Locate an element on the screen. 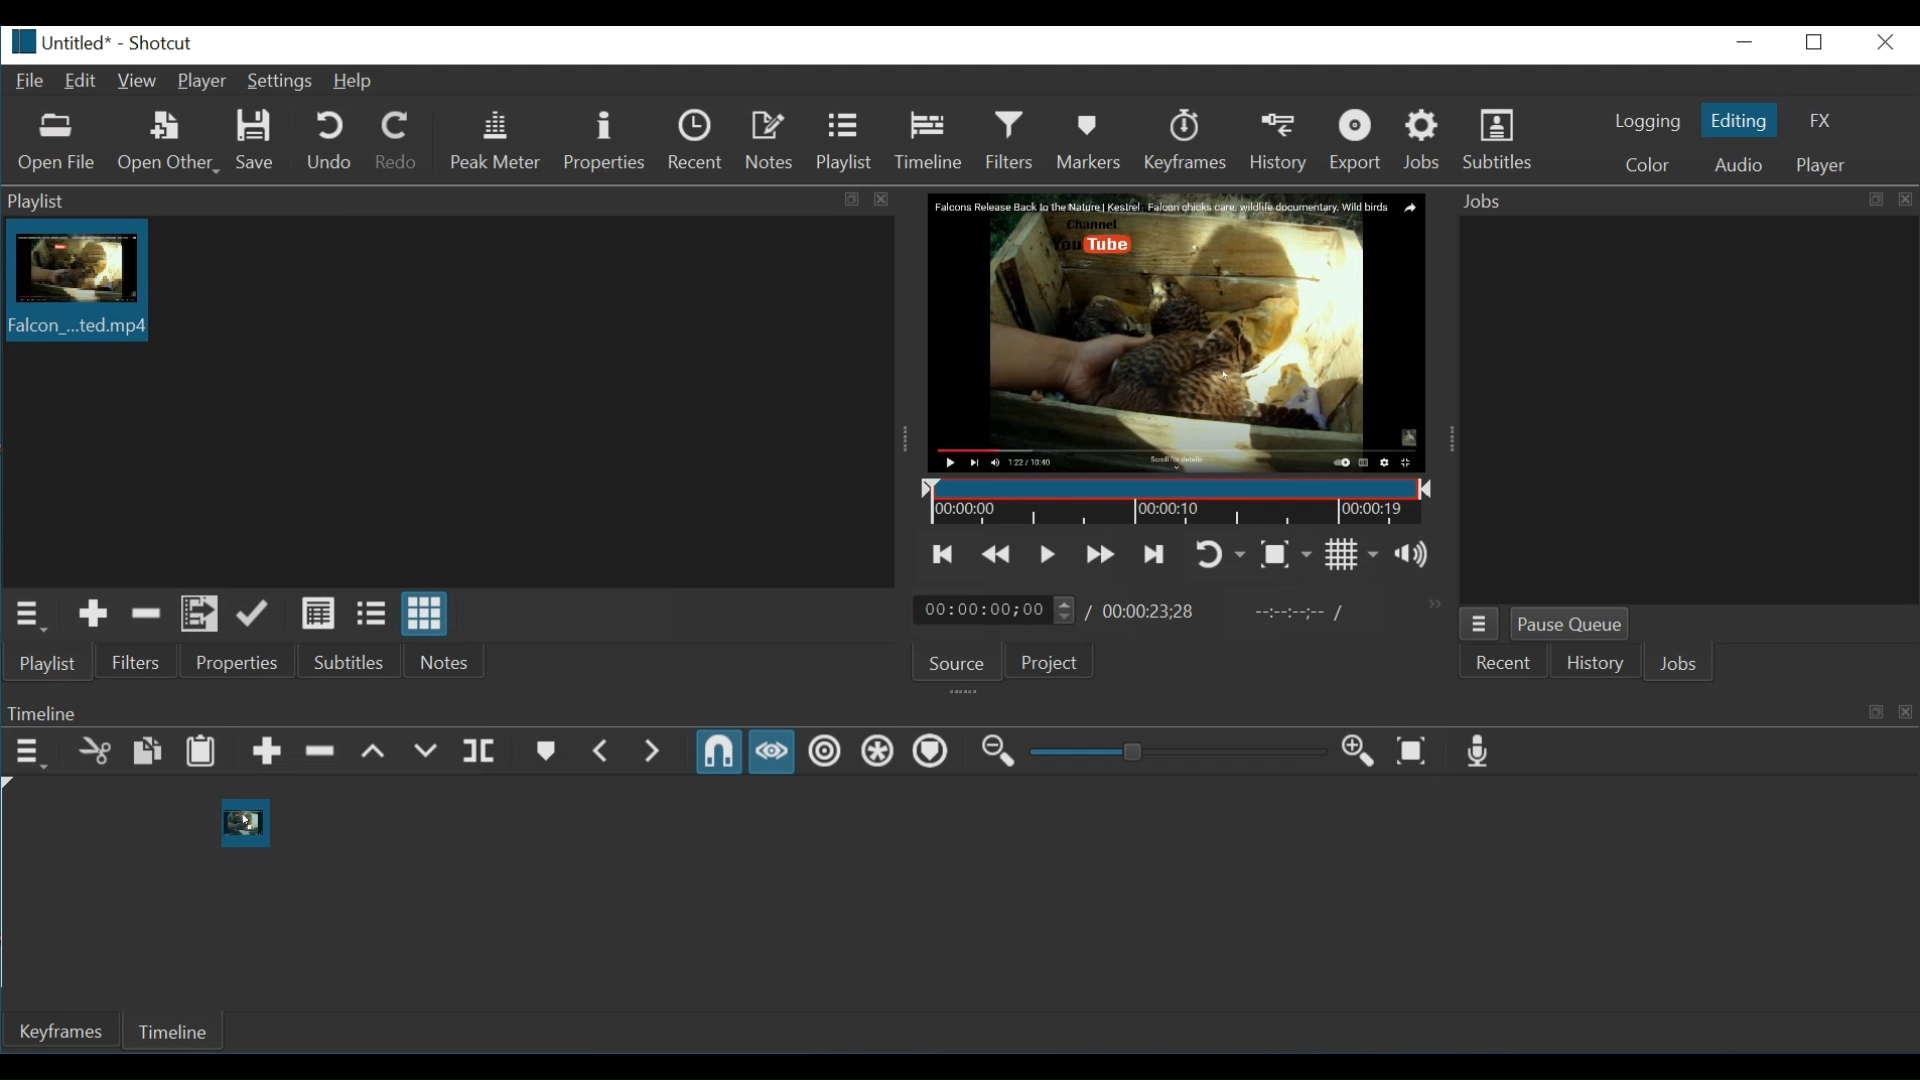  Adjust Zoom timeline is located at coordinates (1175, 751).